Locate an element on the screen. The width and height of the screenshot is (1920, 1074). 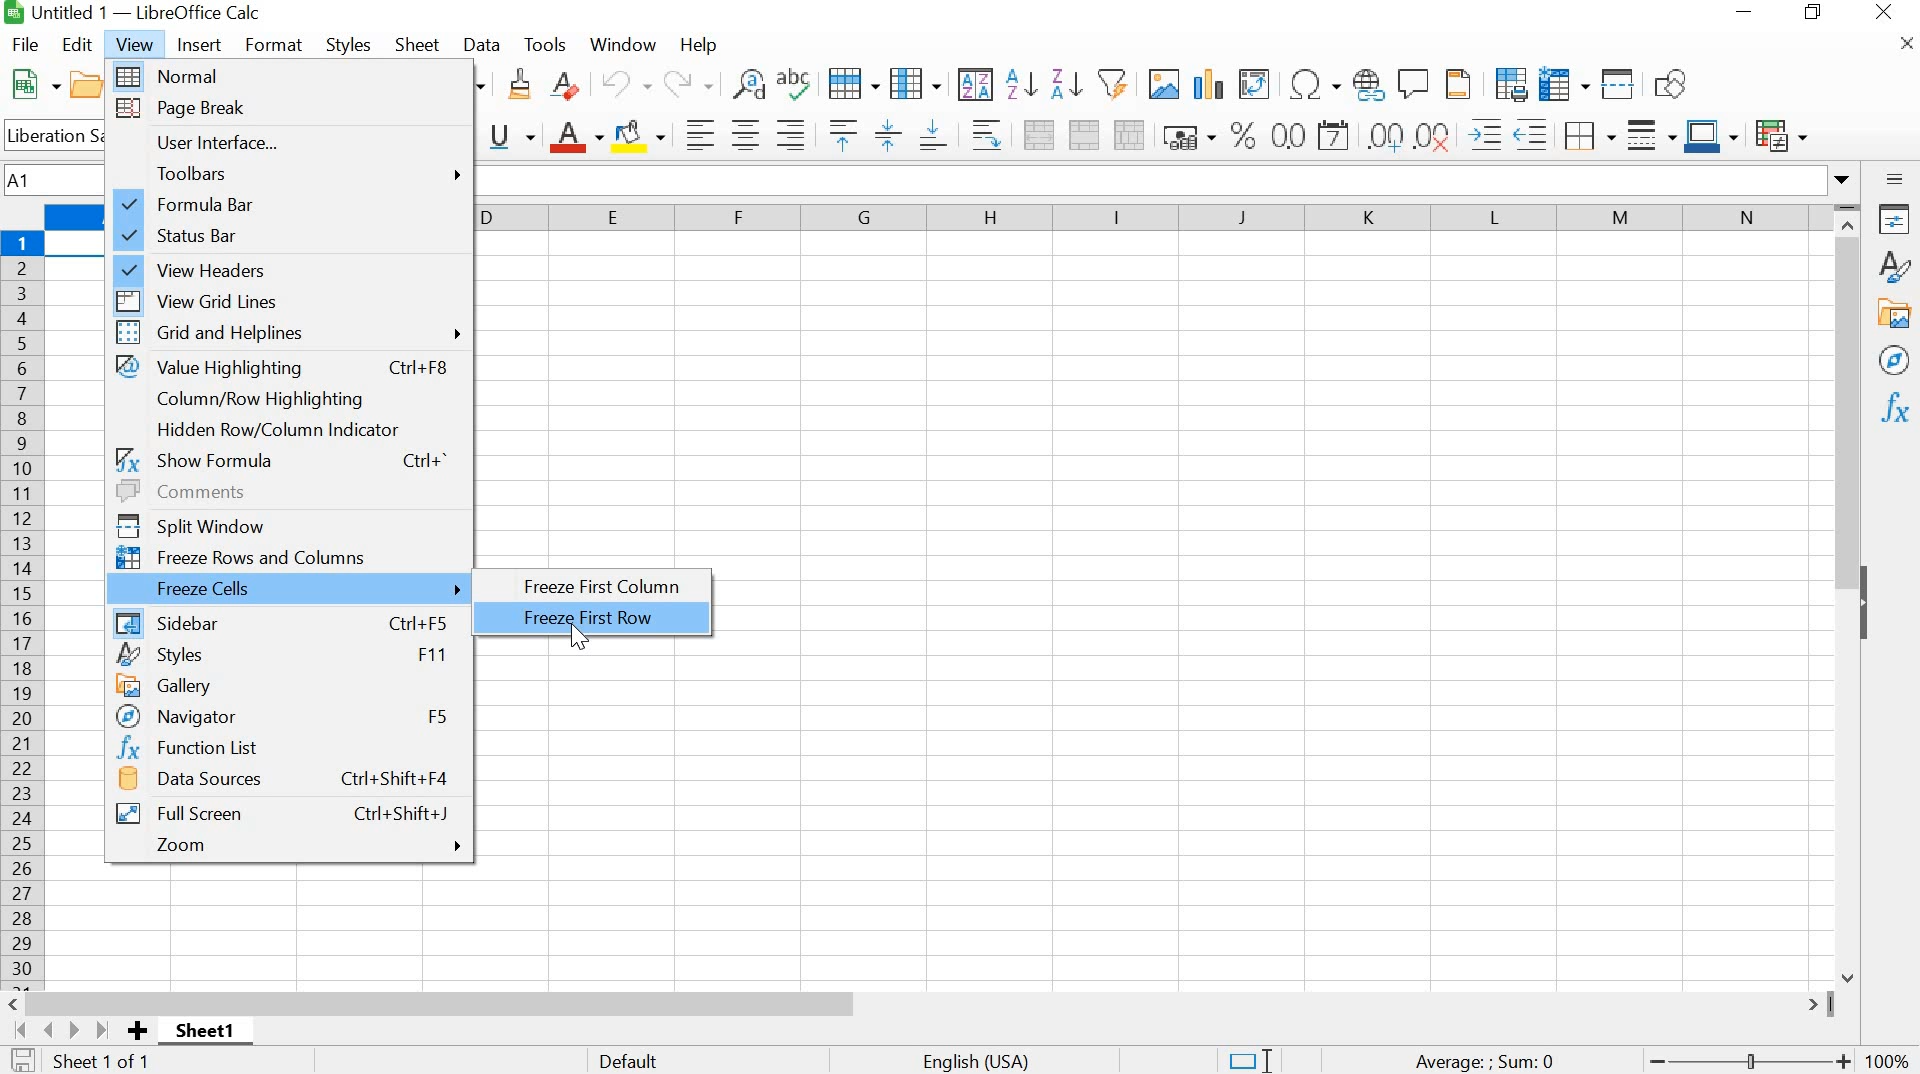
UNDO is located at coordinates (628, 85).